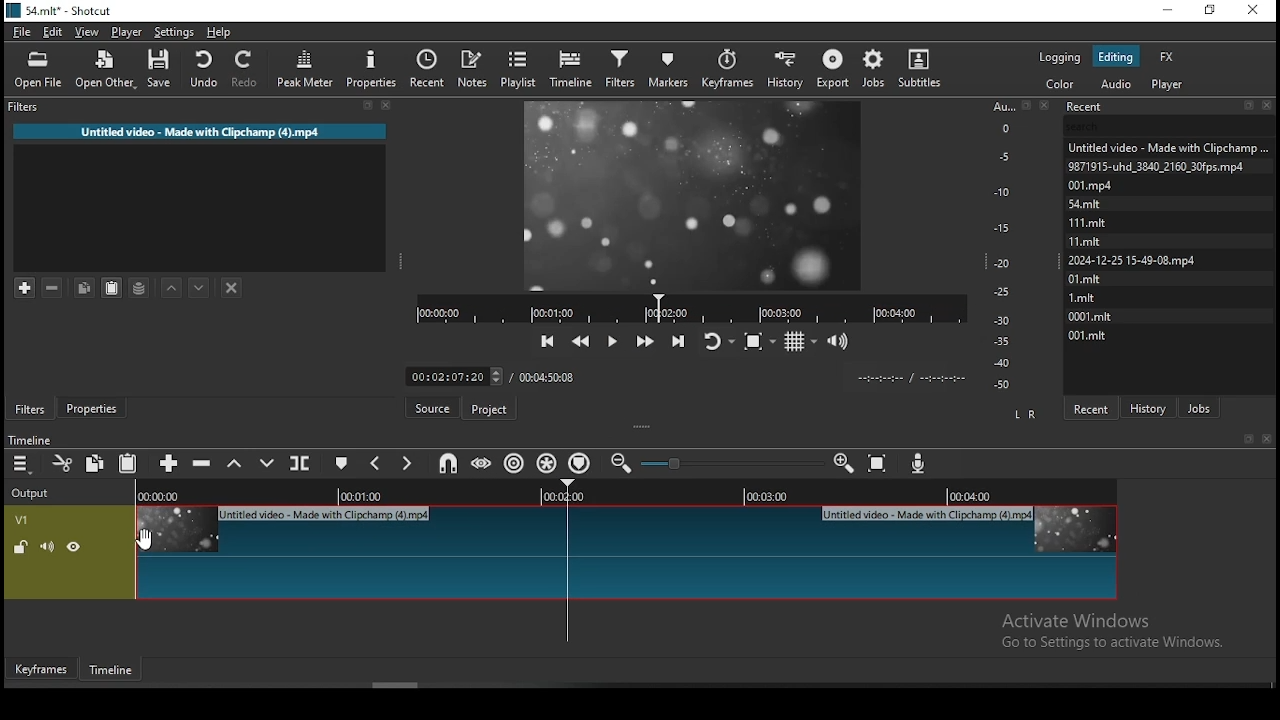  I want to click on player, so click(1167, 84).